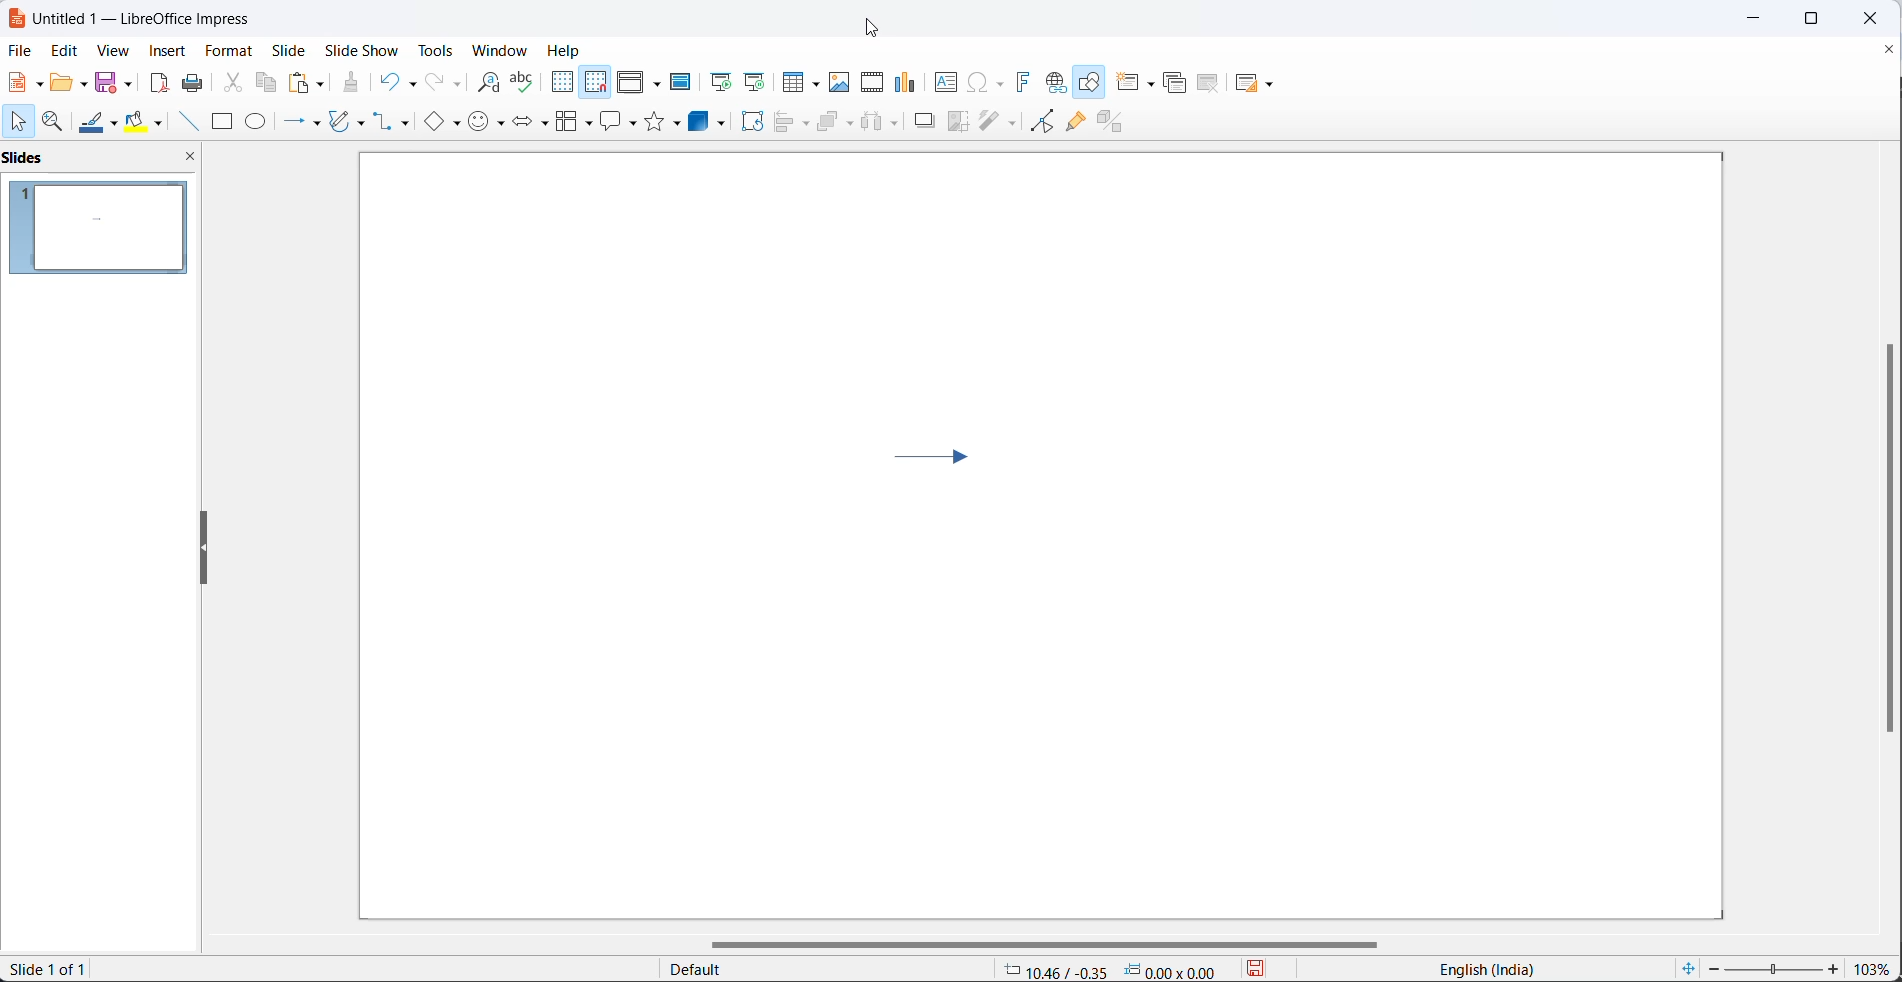 The image size is (1902, 982). What do you see at coordinates (105, 229) in the screenshot?
I see `slide preview` at bounding box center [105, 229].